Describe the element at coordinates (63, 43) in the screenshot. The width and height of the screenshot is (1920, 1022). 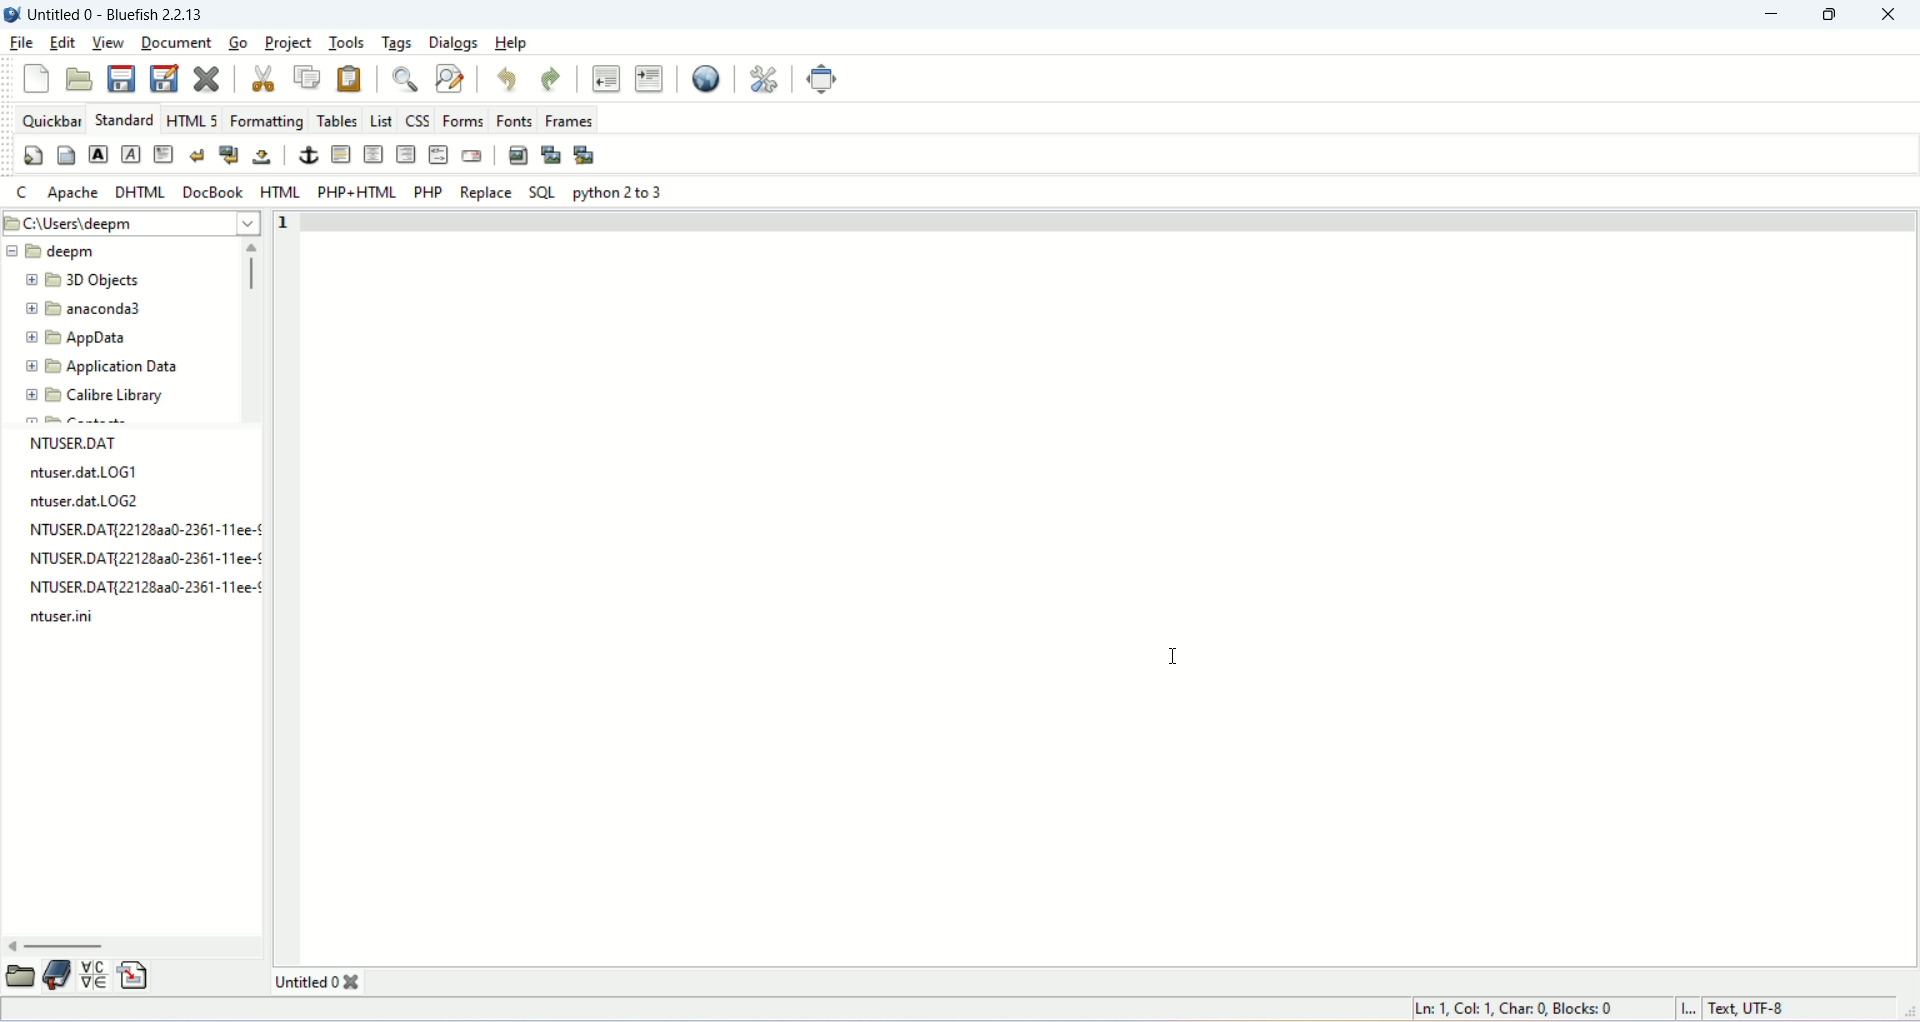
I see `edit` at that location.